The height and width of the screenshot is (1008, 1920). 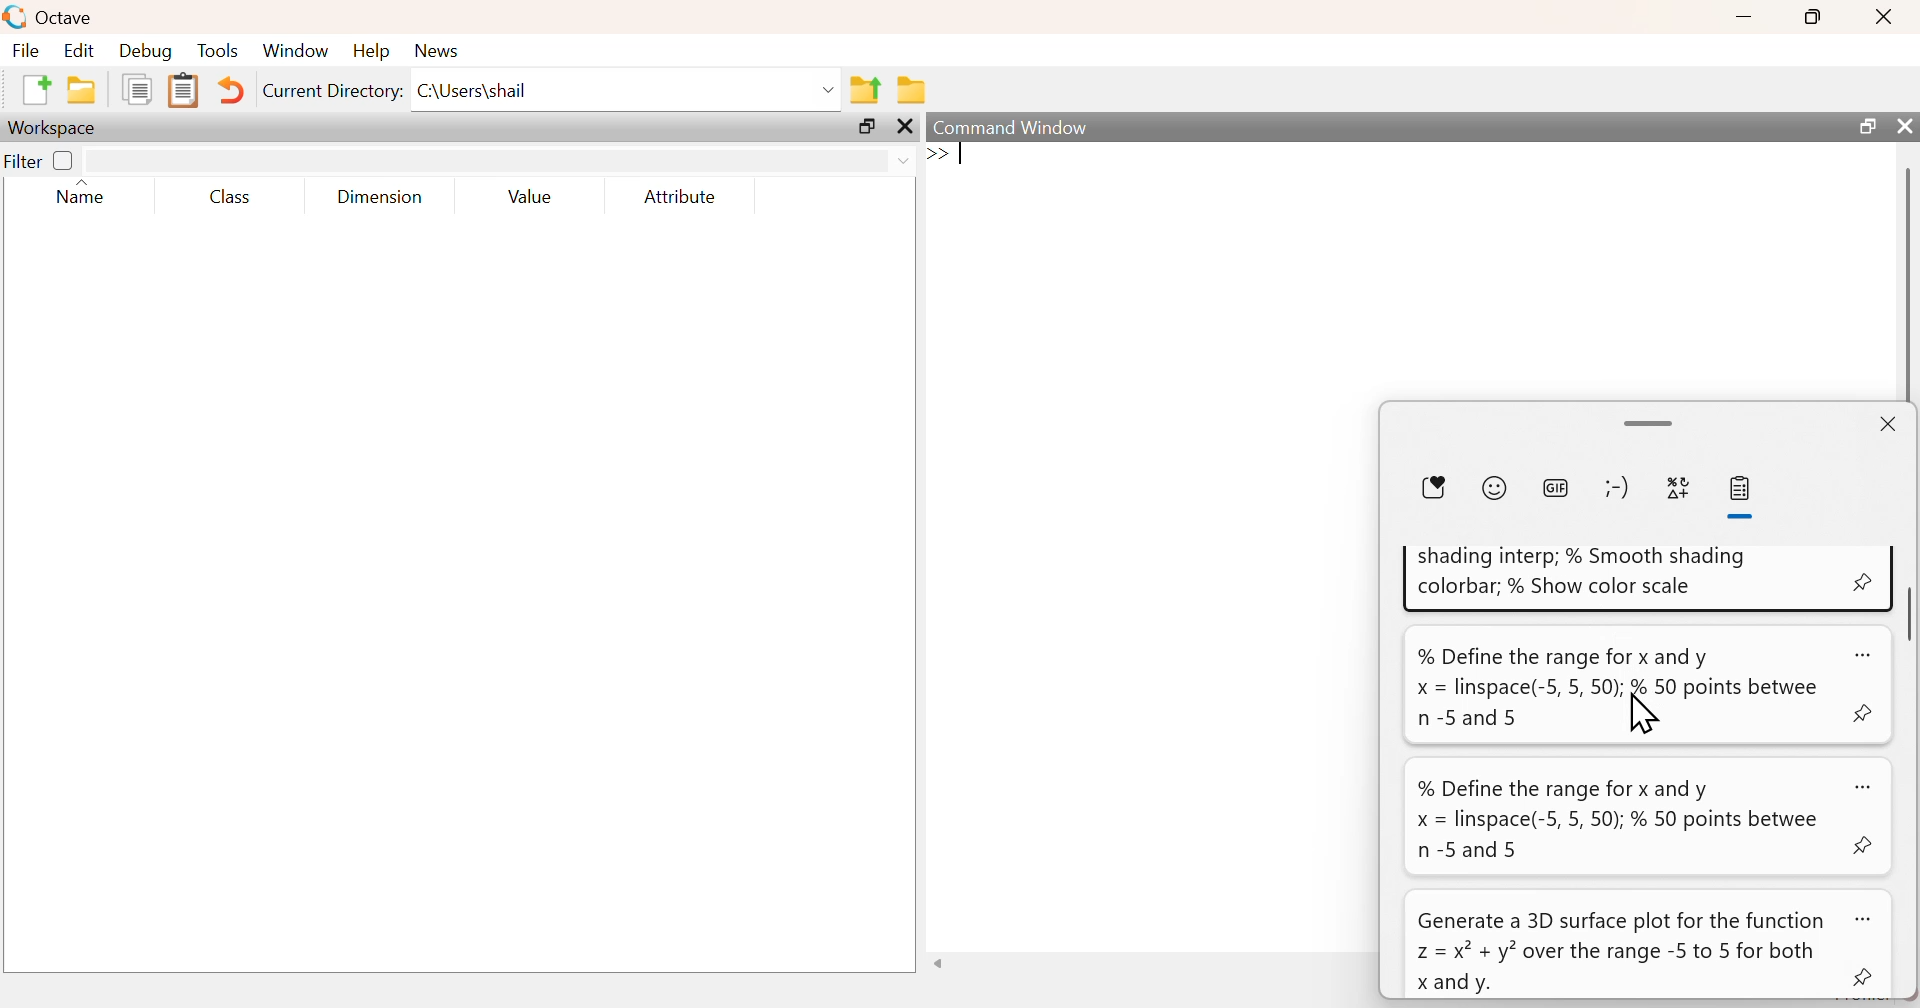 What do you see at coordinates (182, 92) in the screenshot?
I see `Clipboard` at bounding box center [182, 92].